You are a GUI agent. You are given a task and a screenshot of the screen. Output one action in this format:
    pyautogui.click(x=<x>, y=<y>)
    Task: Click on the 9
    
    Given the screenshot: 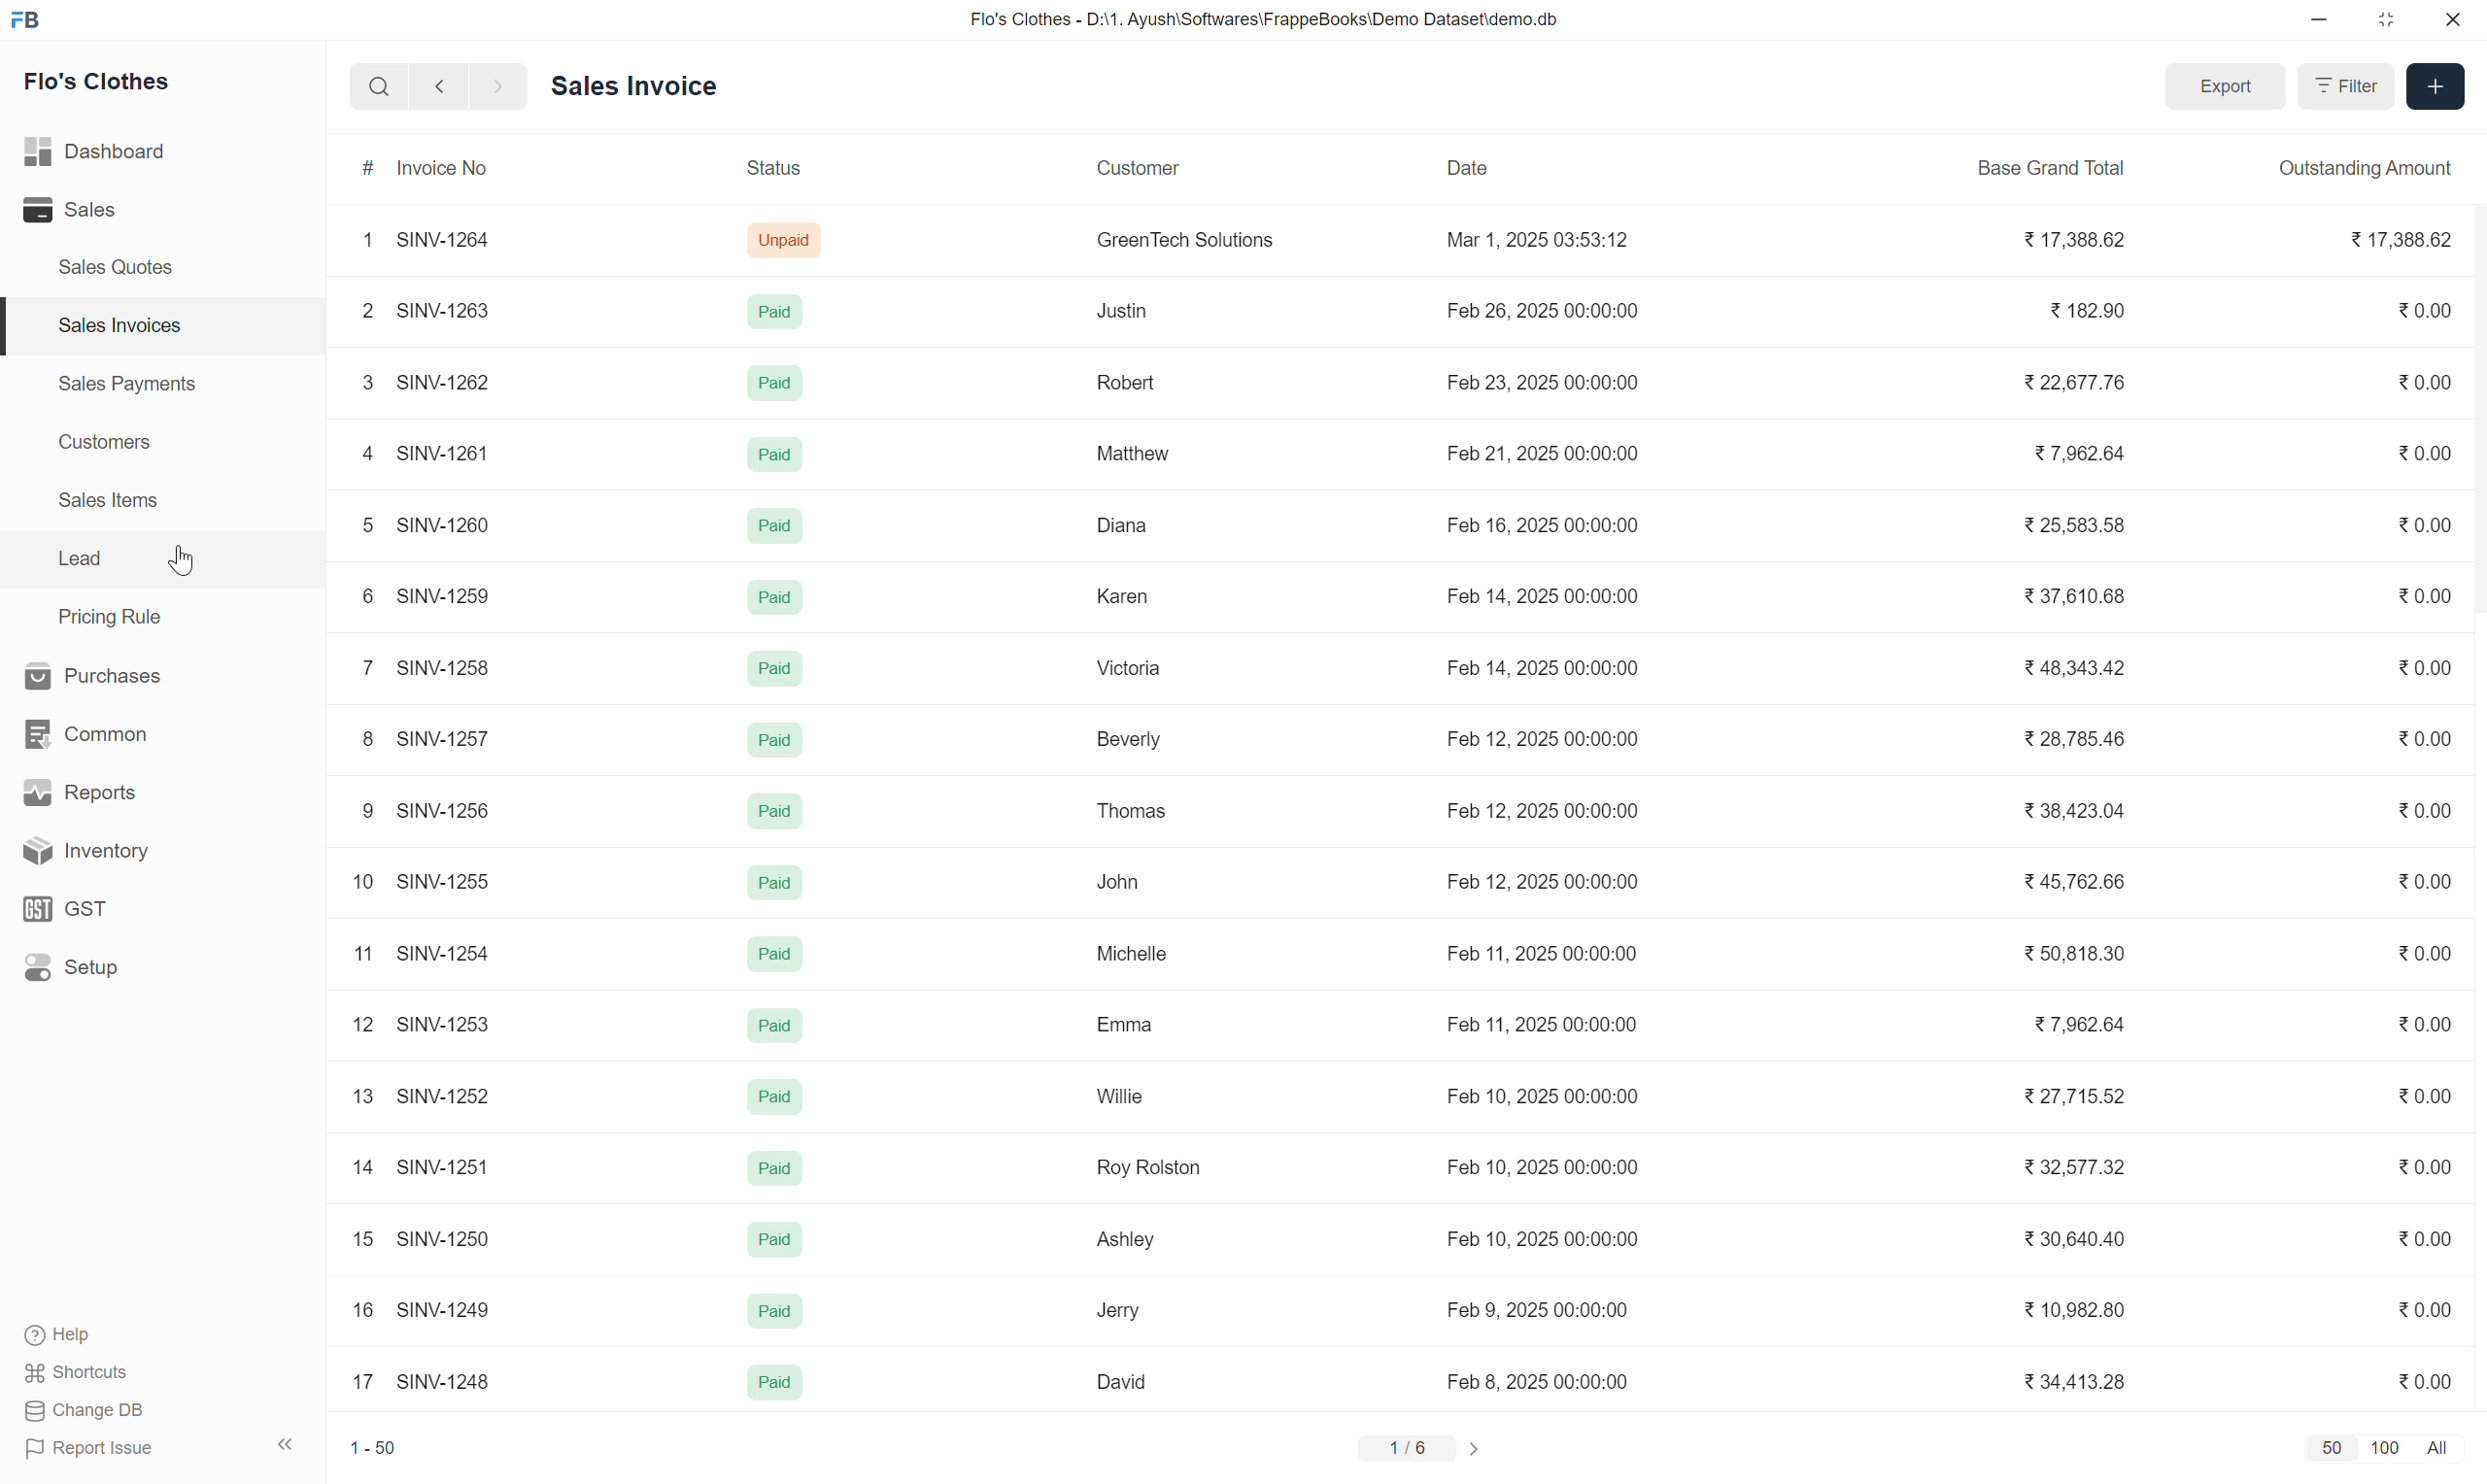 What is the action you would take?
    pyautogui.click(x=358, y=811)
    